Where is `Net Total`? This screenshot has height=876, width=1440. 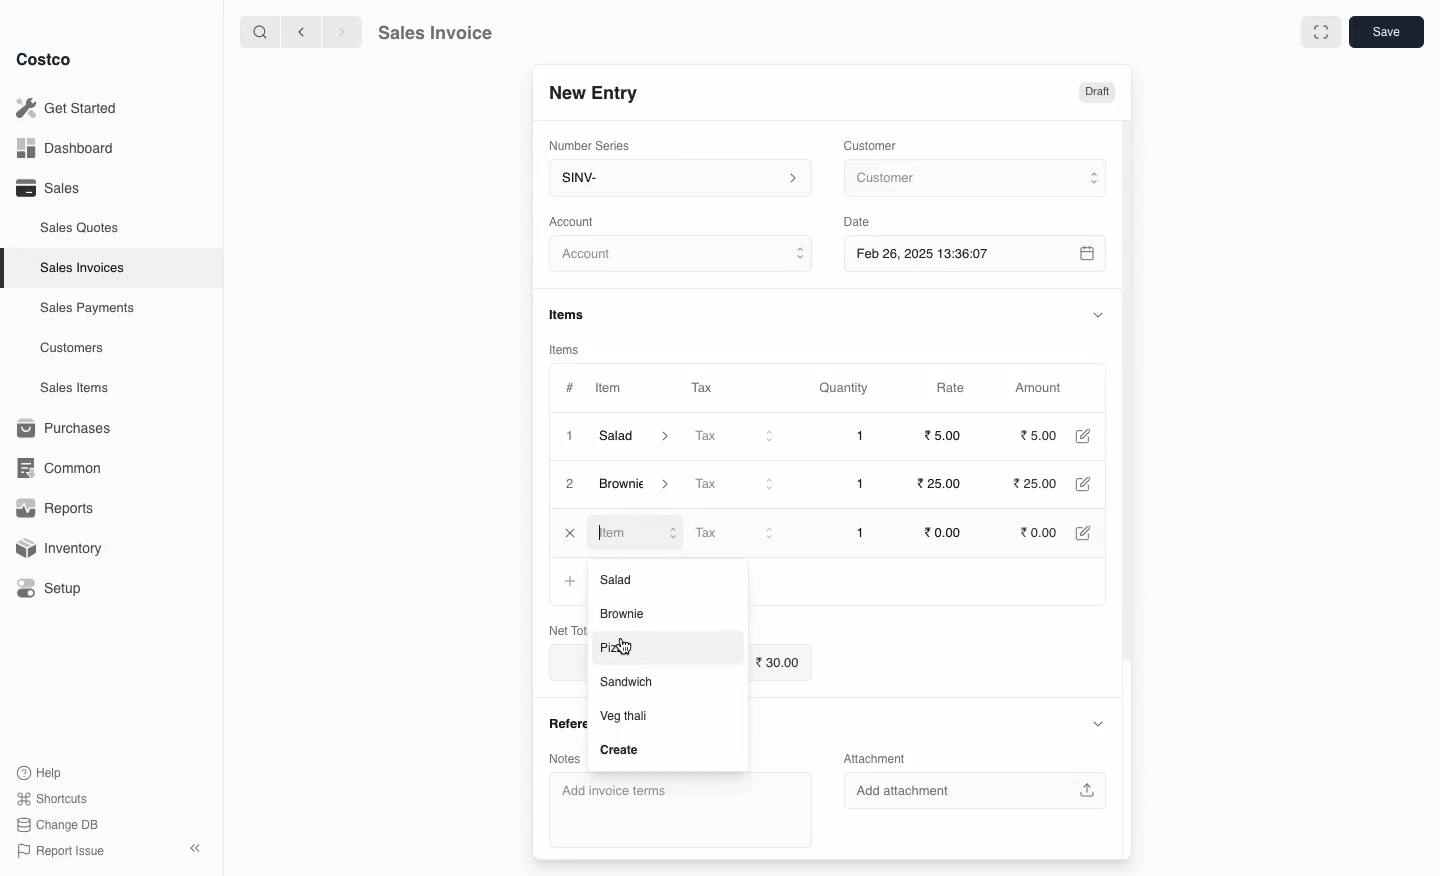 Net Total is located at coordinates (555, 628).